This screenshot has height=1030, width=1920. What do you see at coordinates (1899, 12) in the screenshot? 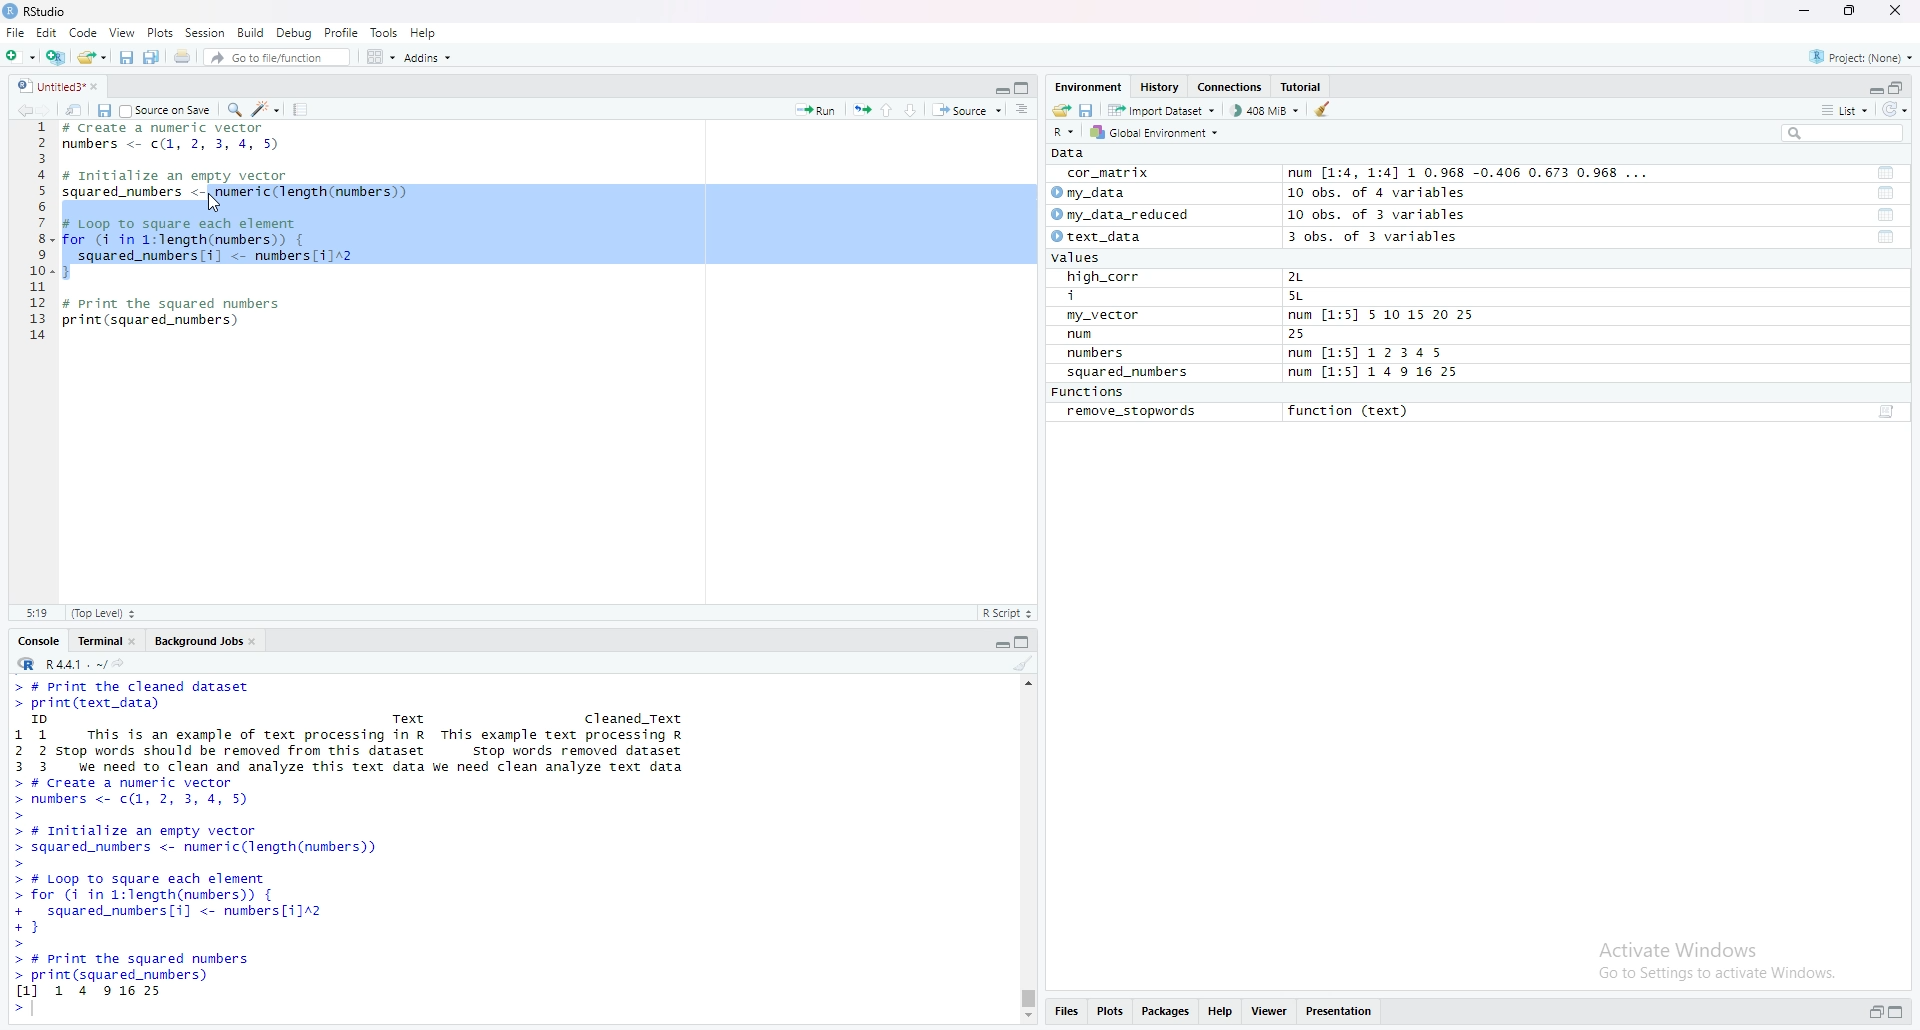
I see `close` at bounding box center [1899, 12].